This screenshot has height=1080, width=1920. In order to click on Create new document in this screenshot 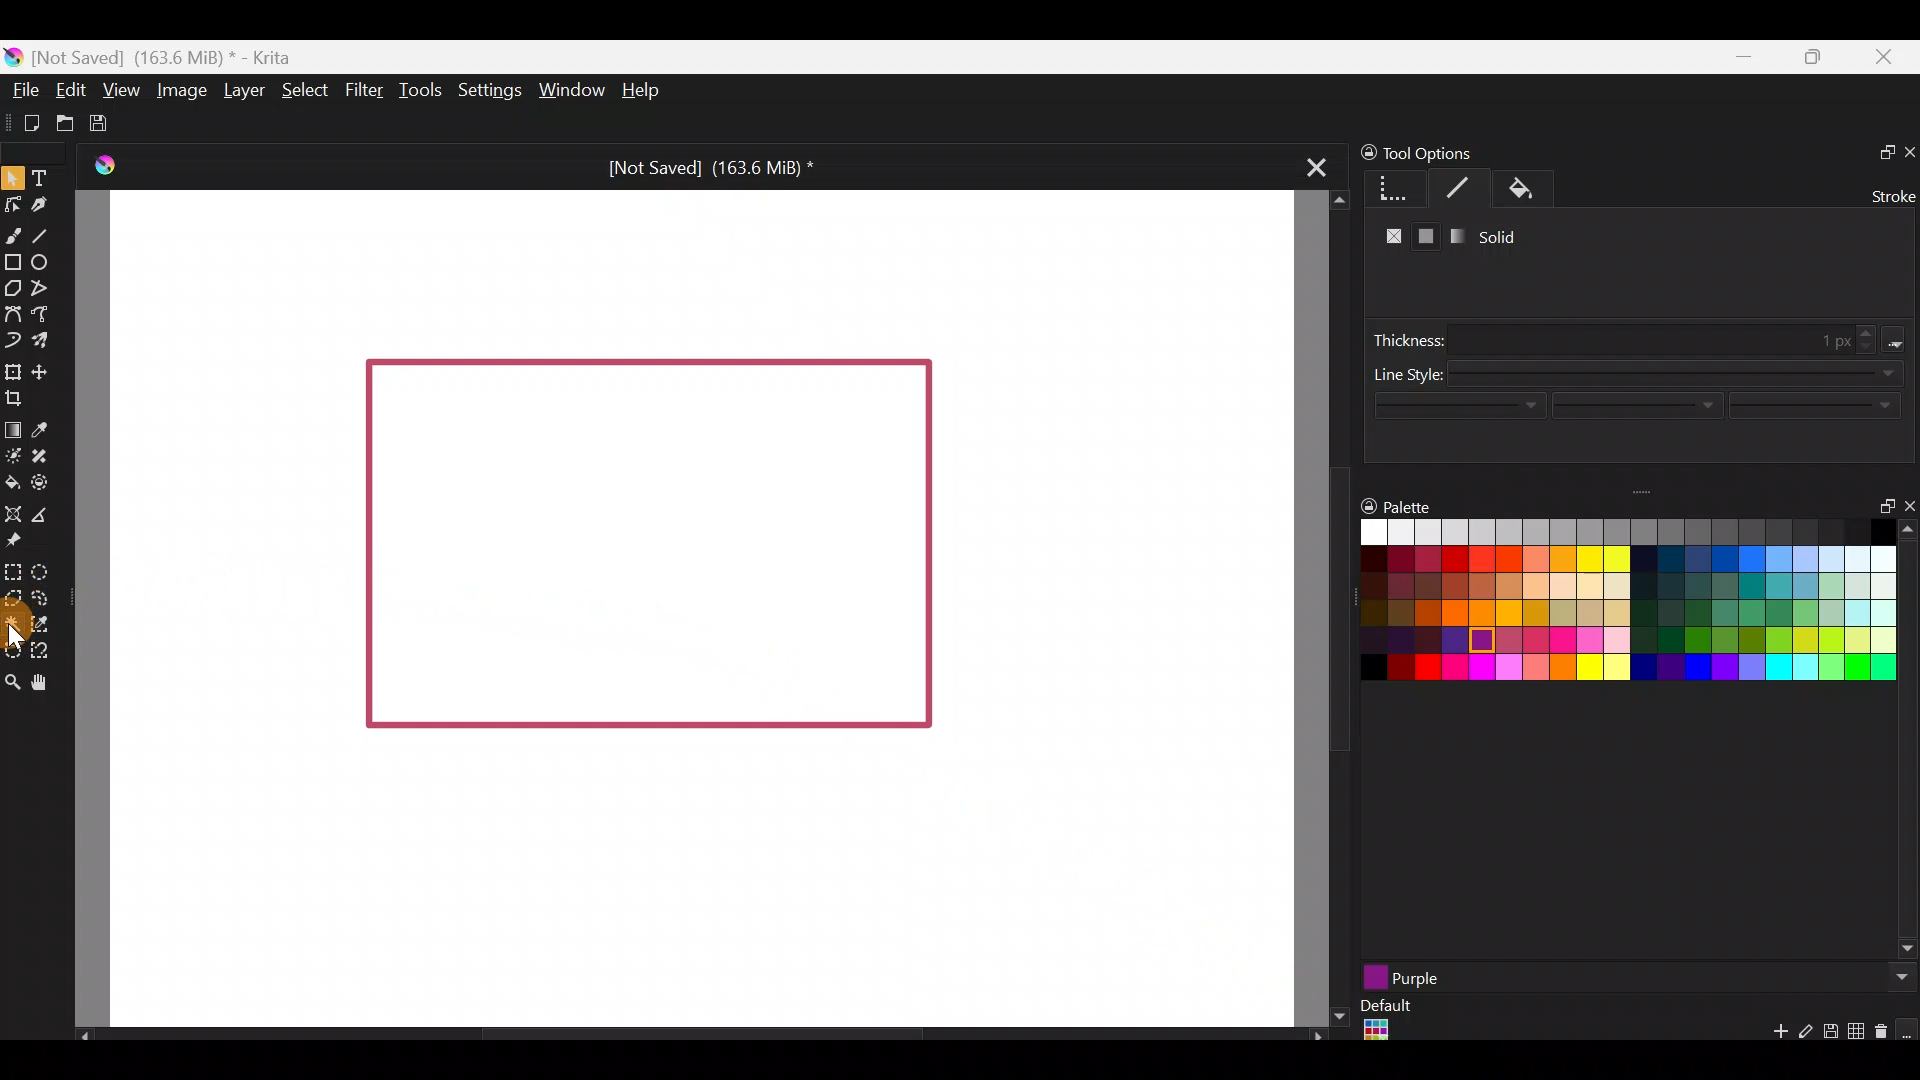, I will do `click(24, 121)`.